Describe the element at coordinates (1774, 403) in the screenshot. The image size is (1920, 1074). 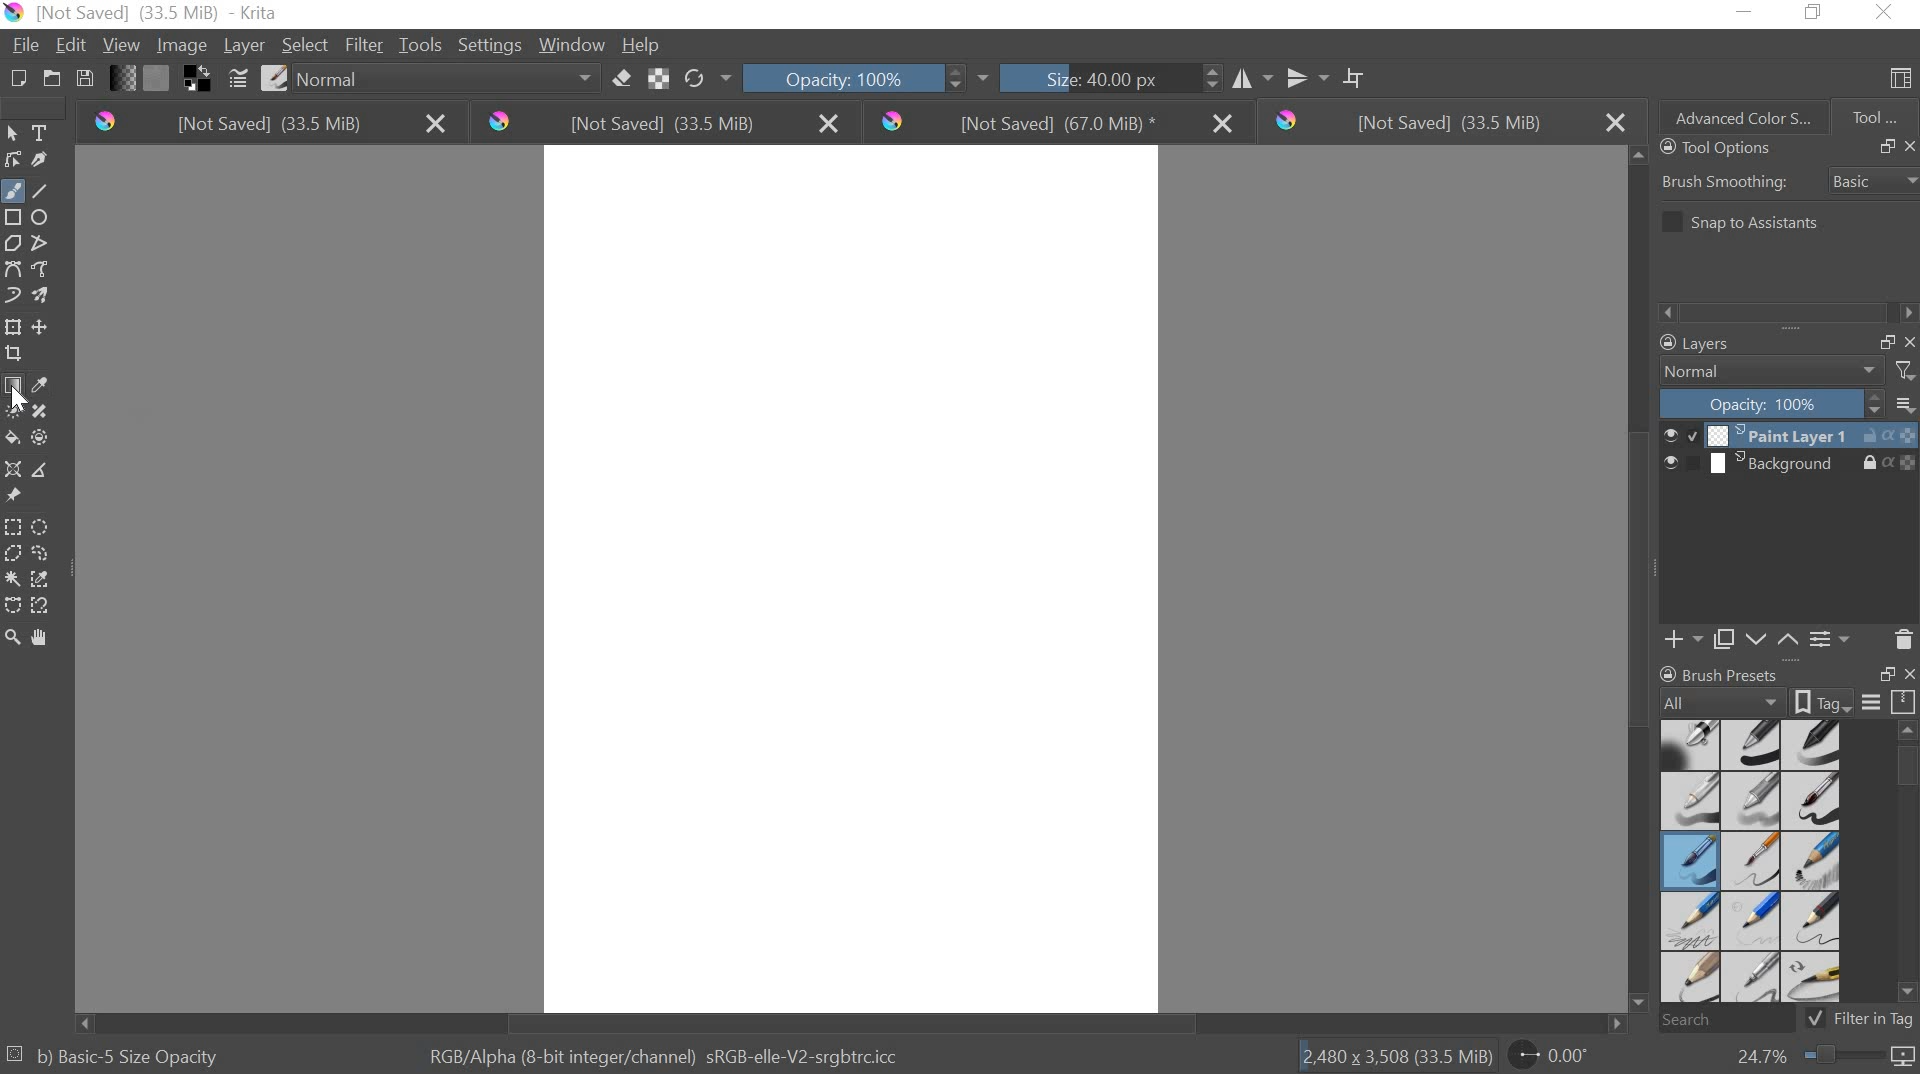
I see `OPACITY` at that location.